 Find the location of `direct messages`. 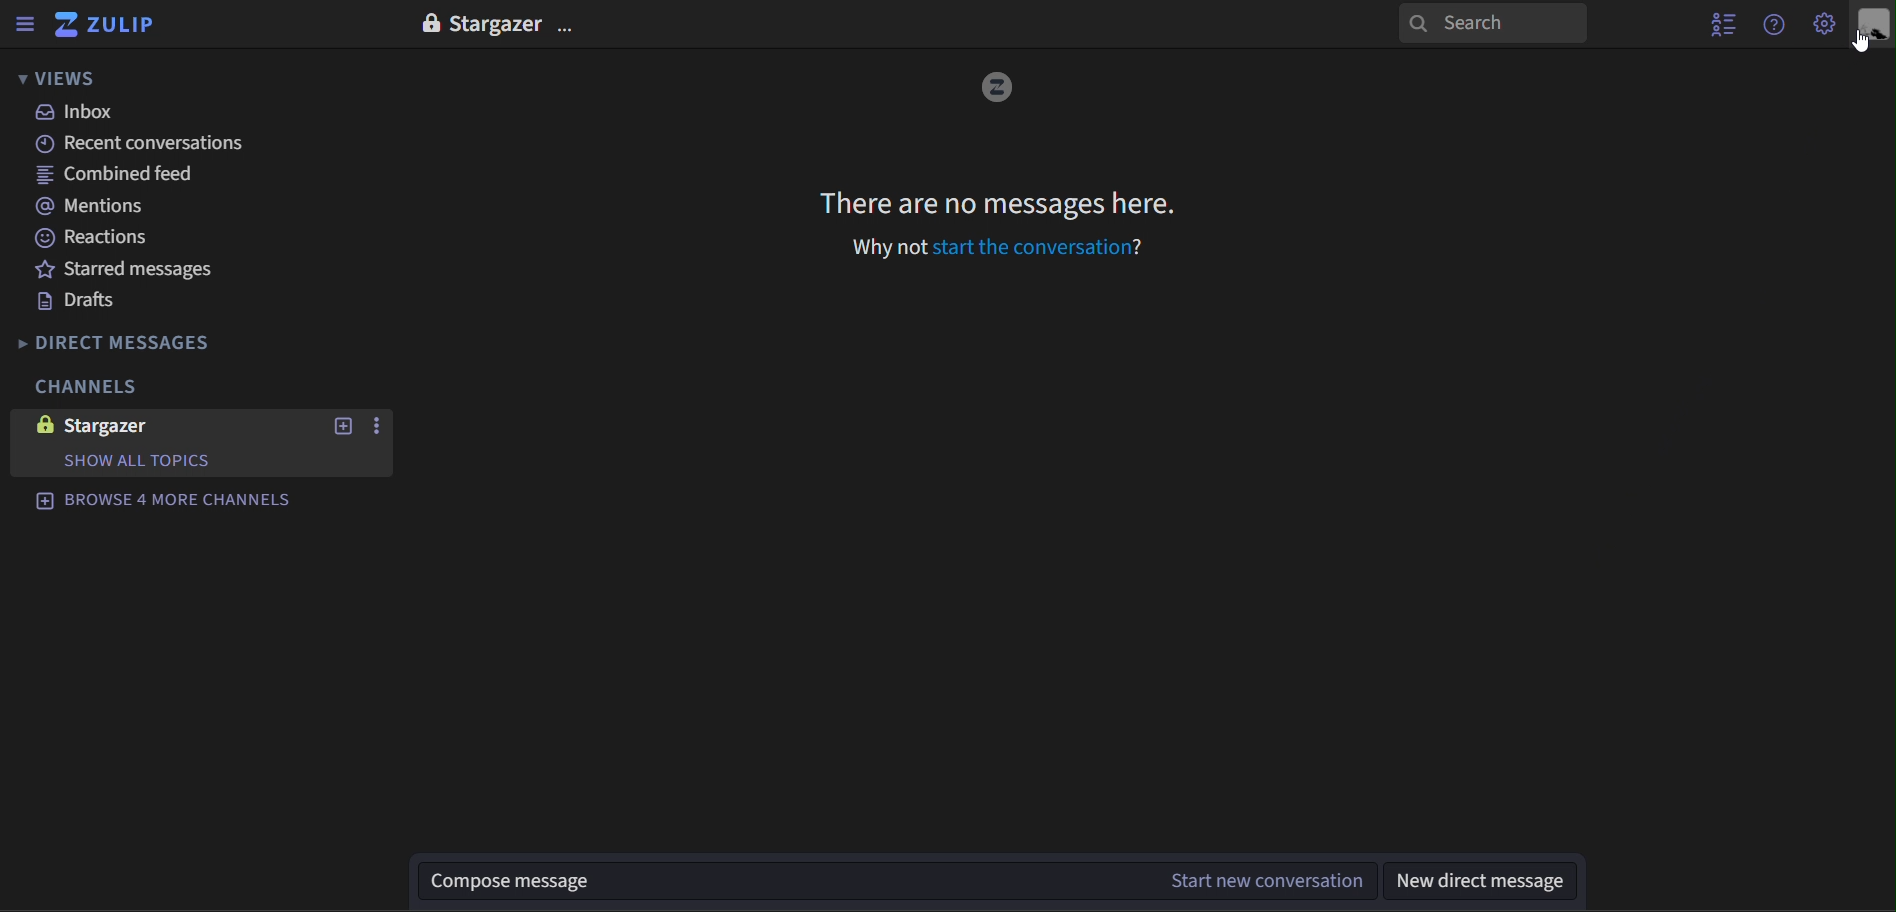

direct messages is located at coordinates (133, 341).